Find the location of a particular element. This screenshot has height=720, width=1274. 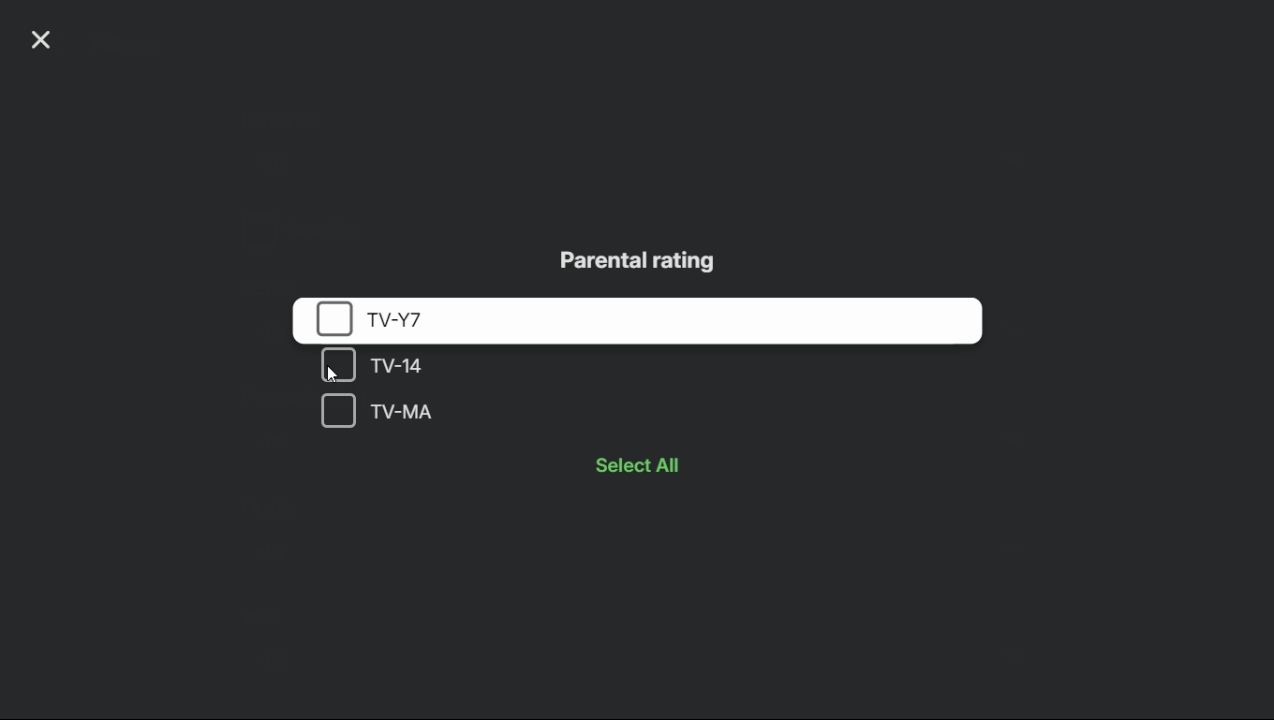

checkbox: TV-14 is located at coordinates (479, 367).